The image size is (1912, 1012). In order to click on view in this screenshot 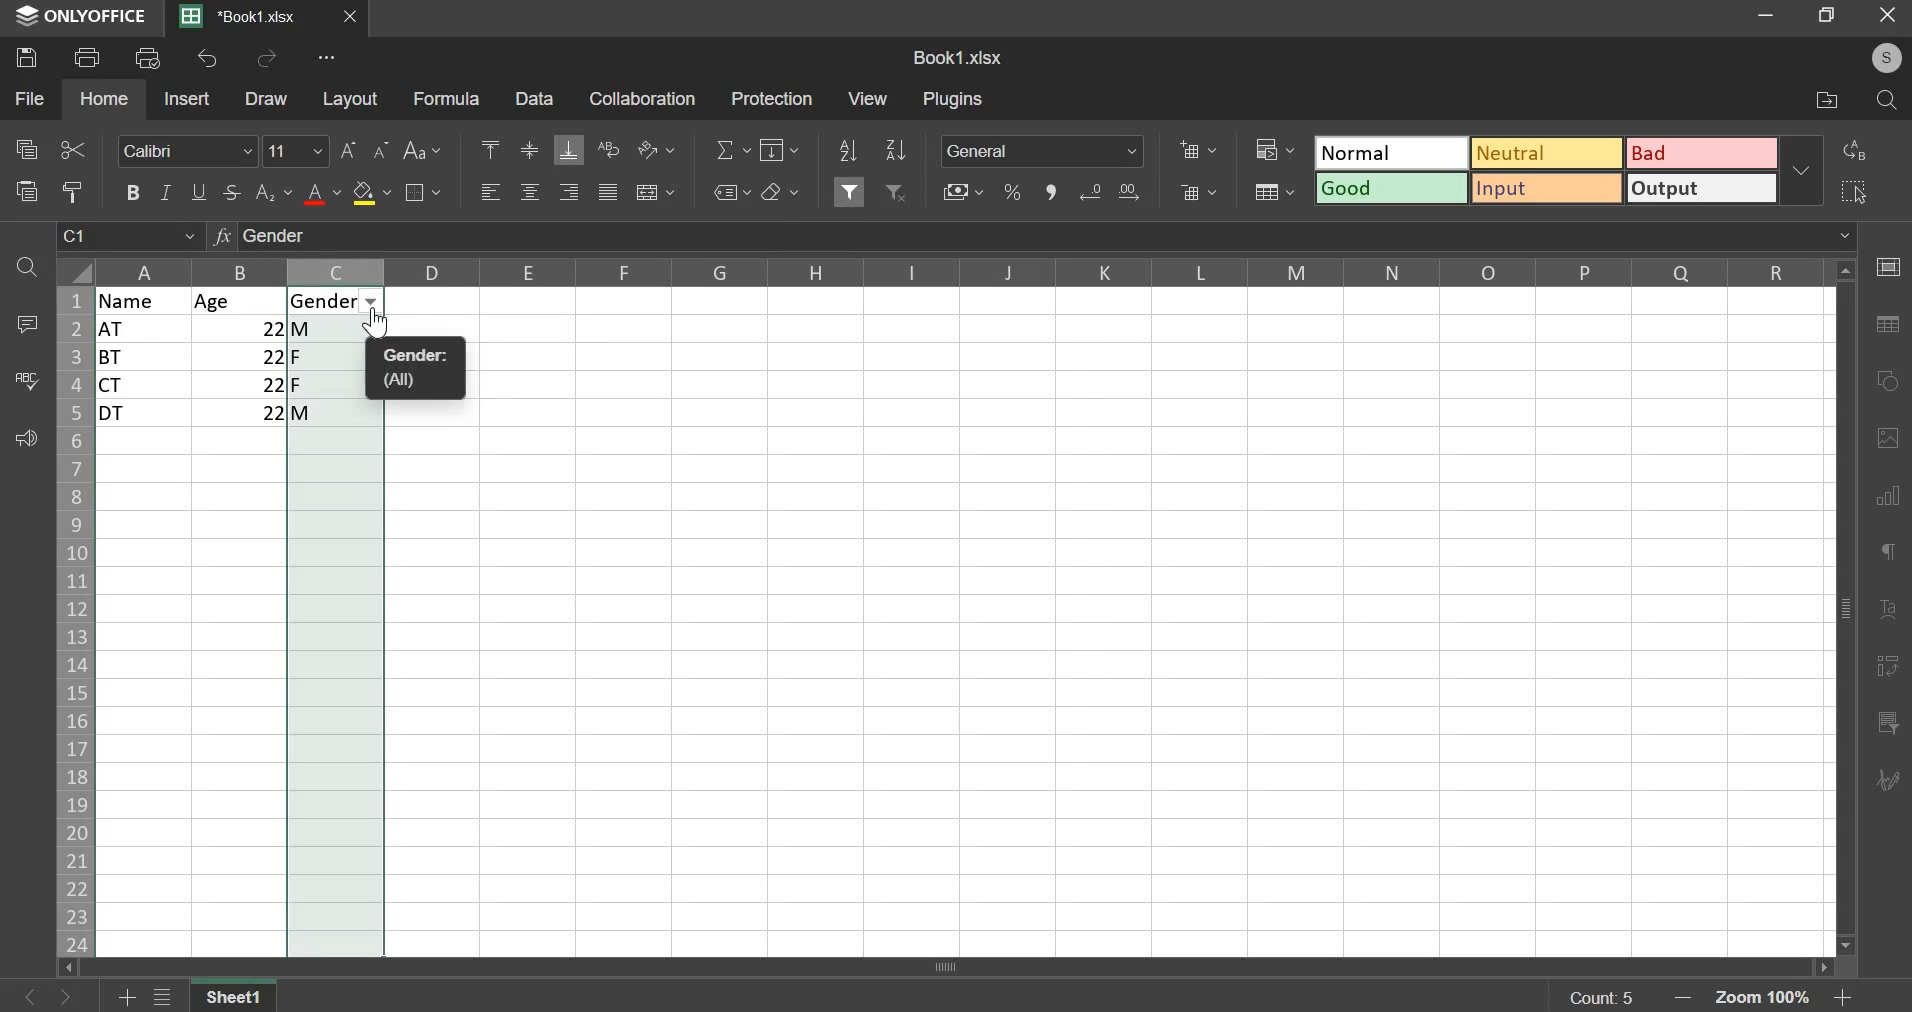, I will do `click(868, 97)`.